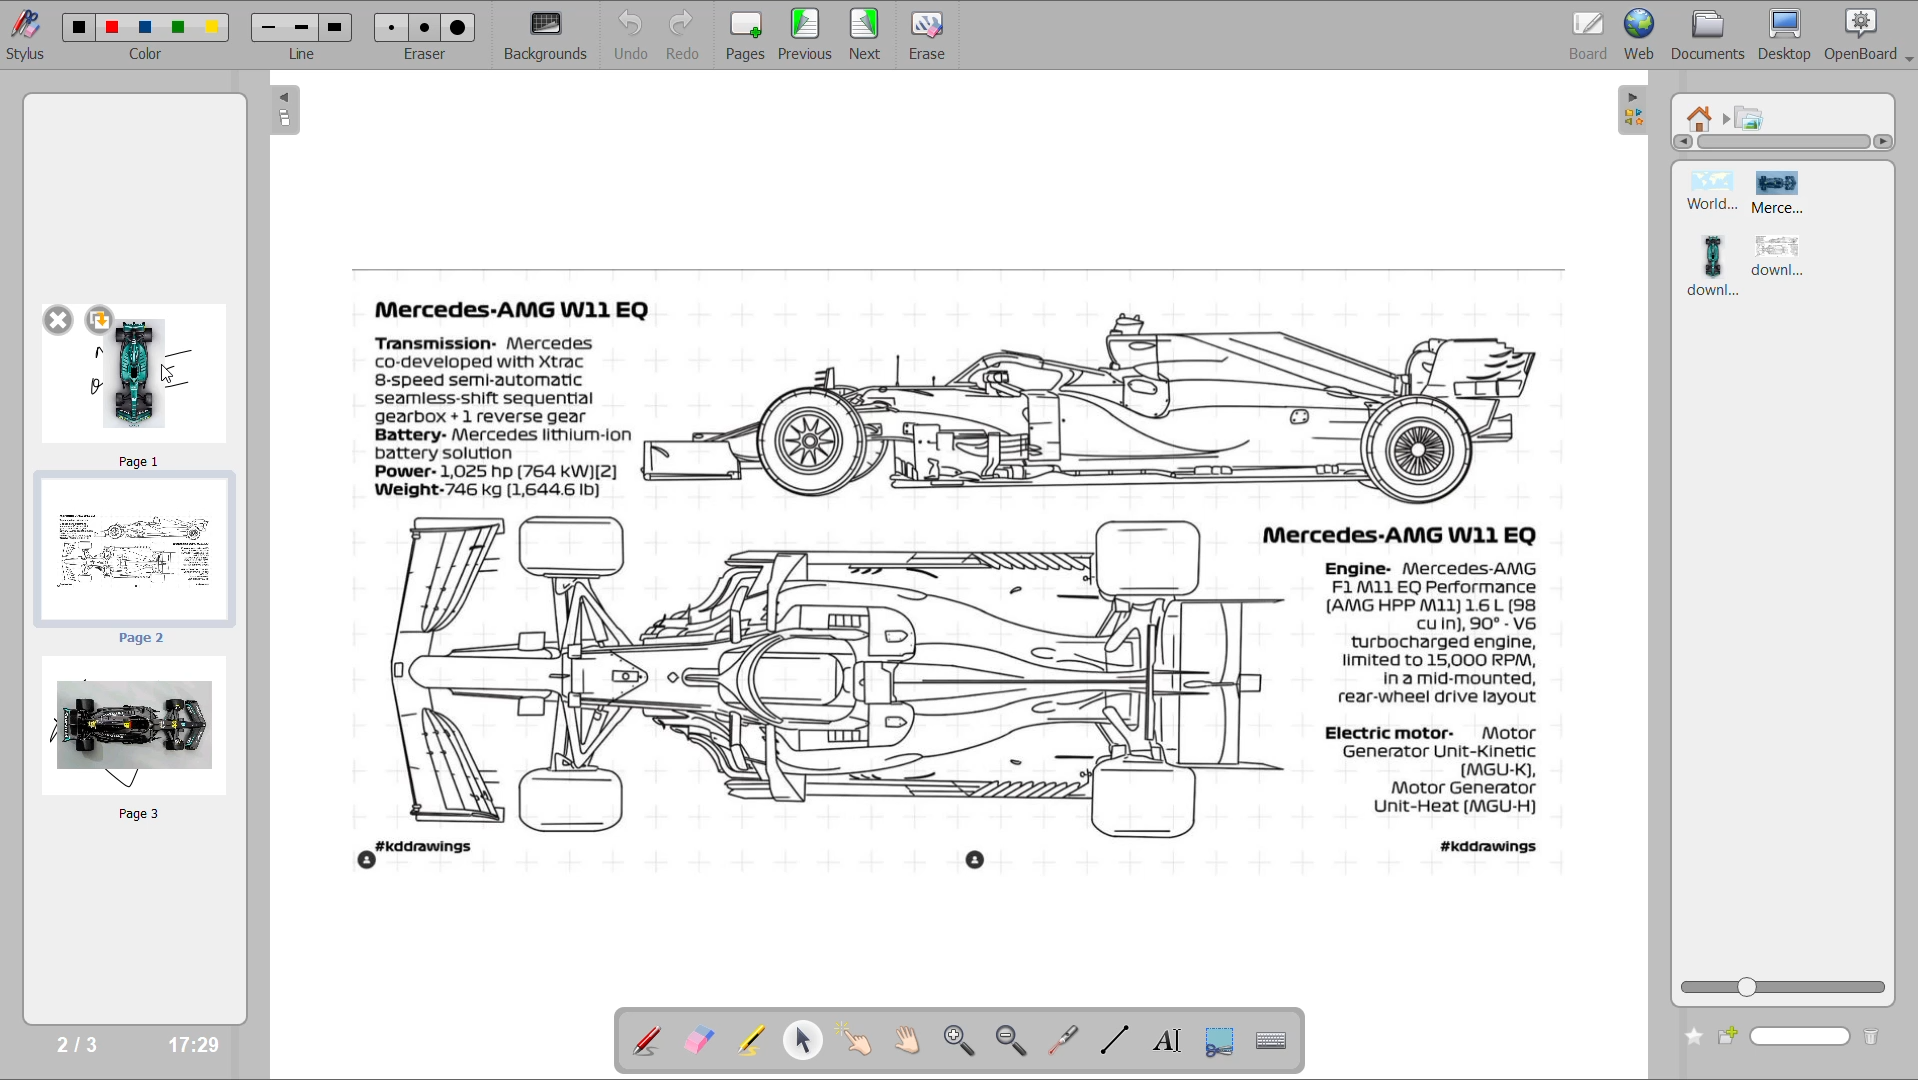 The image size is (1918, 1080). What do you see at coordinates (145, 56) in the screenshot?
I see `color` at bounding box center [145, 56].